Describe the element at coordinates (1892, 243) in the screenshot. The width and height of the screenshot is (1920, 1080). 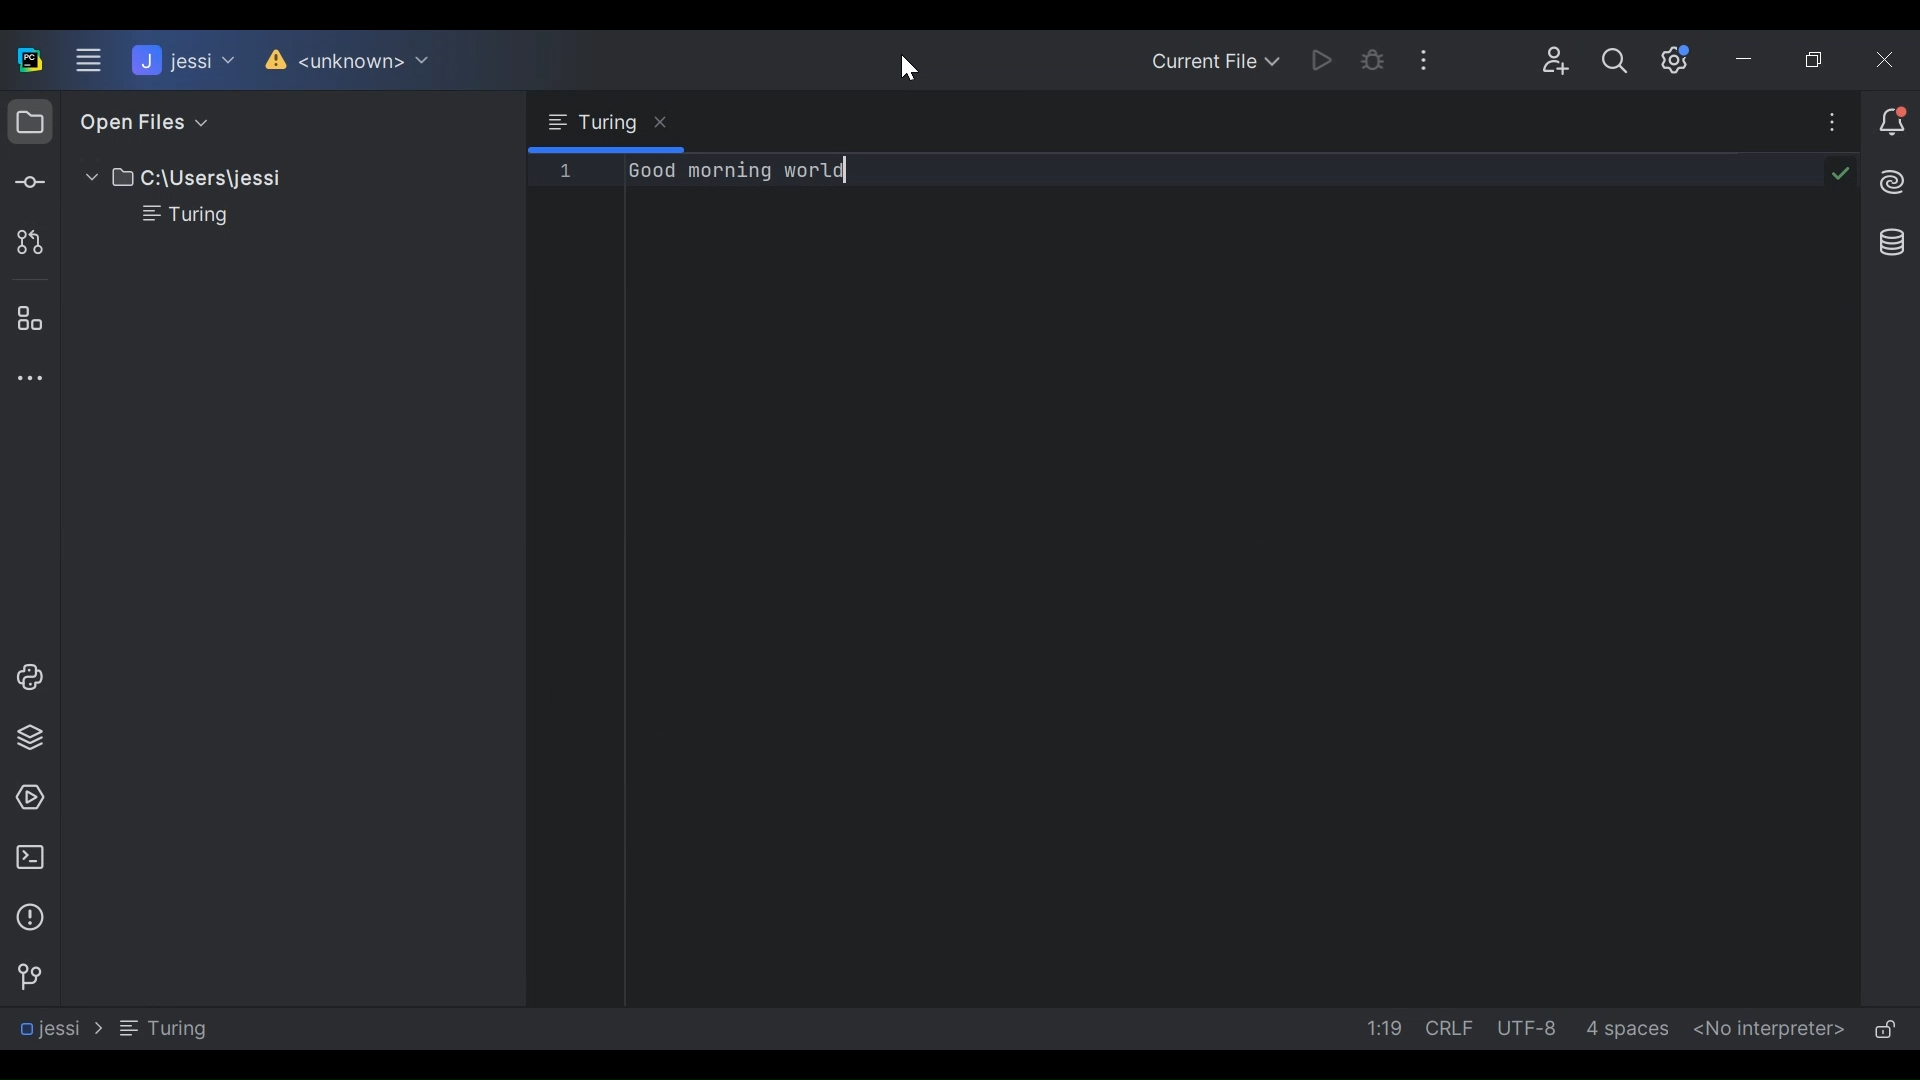
I see `Database` at that location.